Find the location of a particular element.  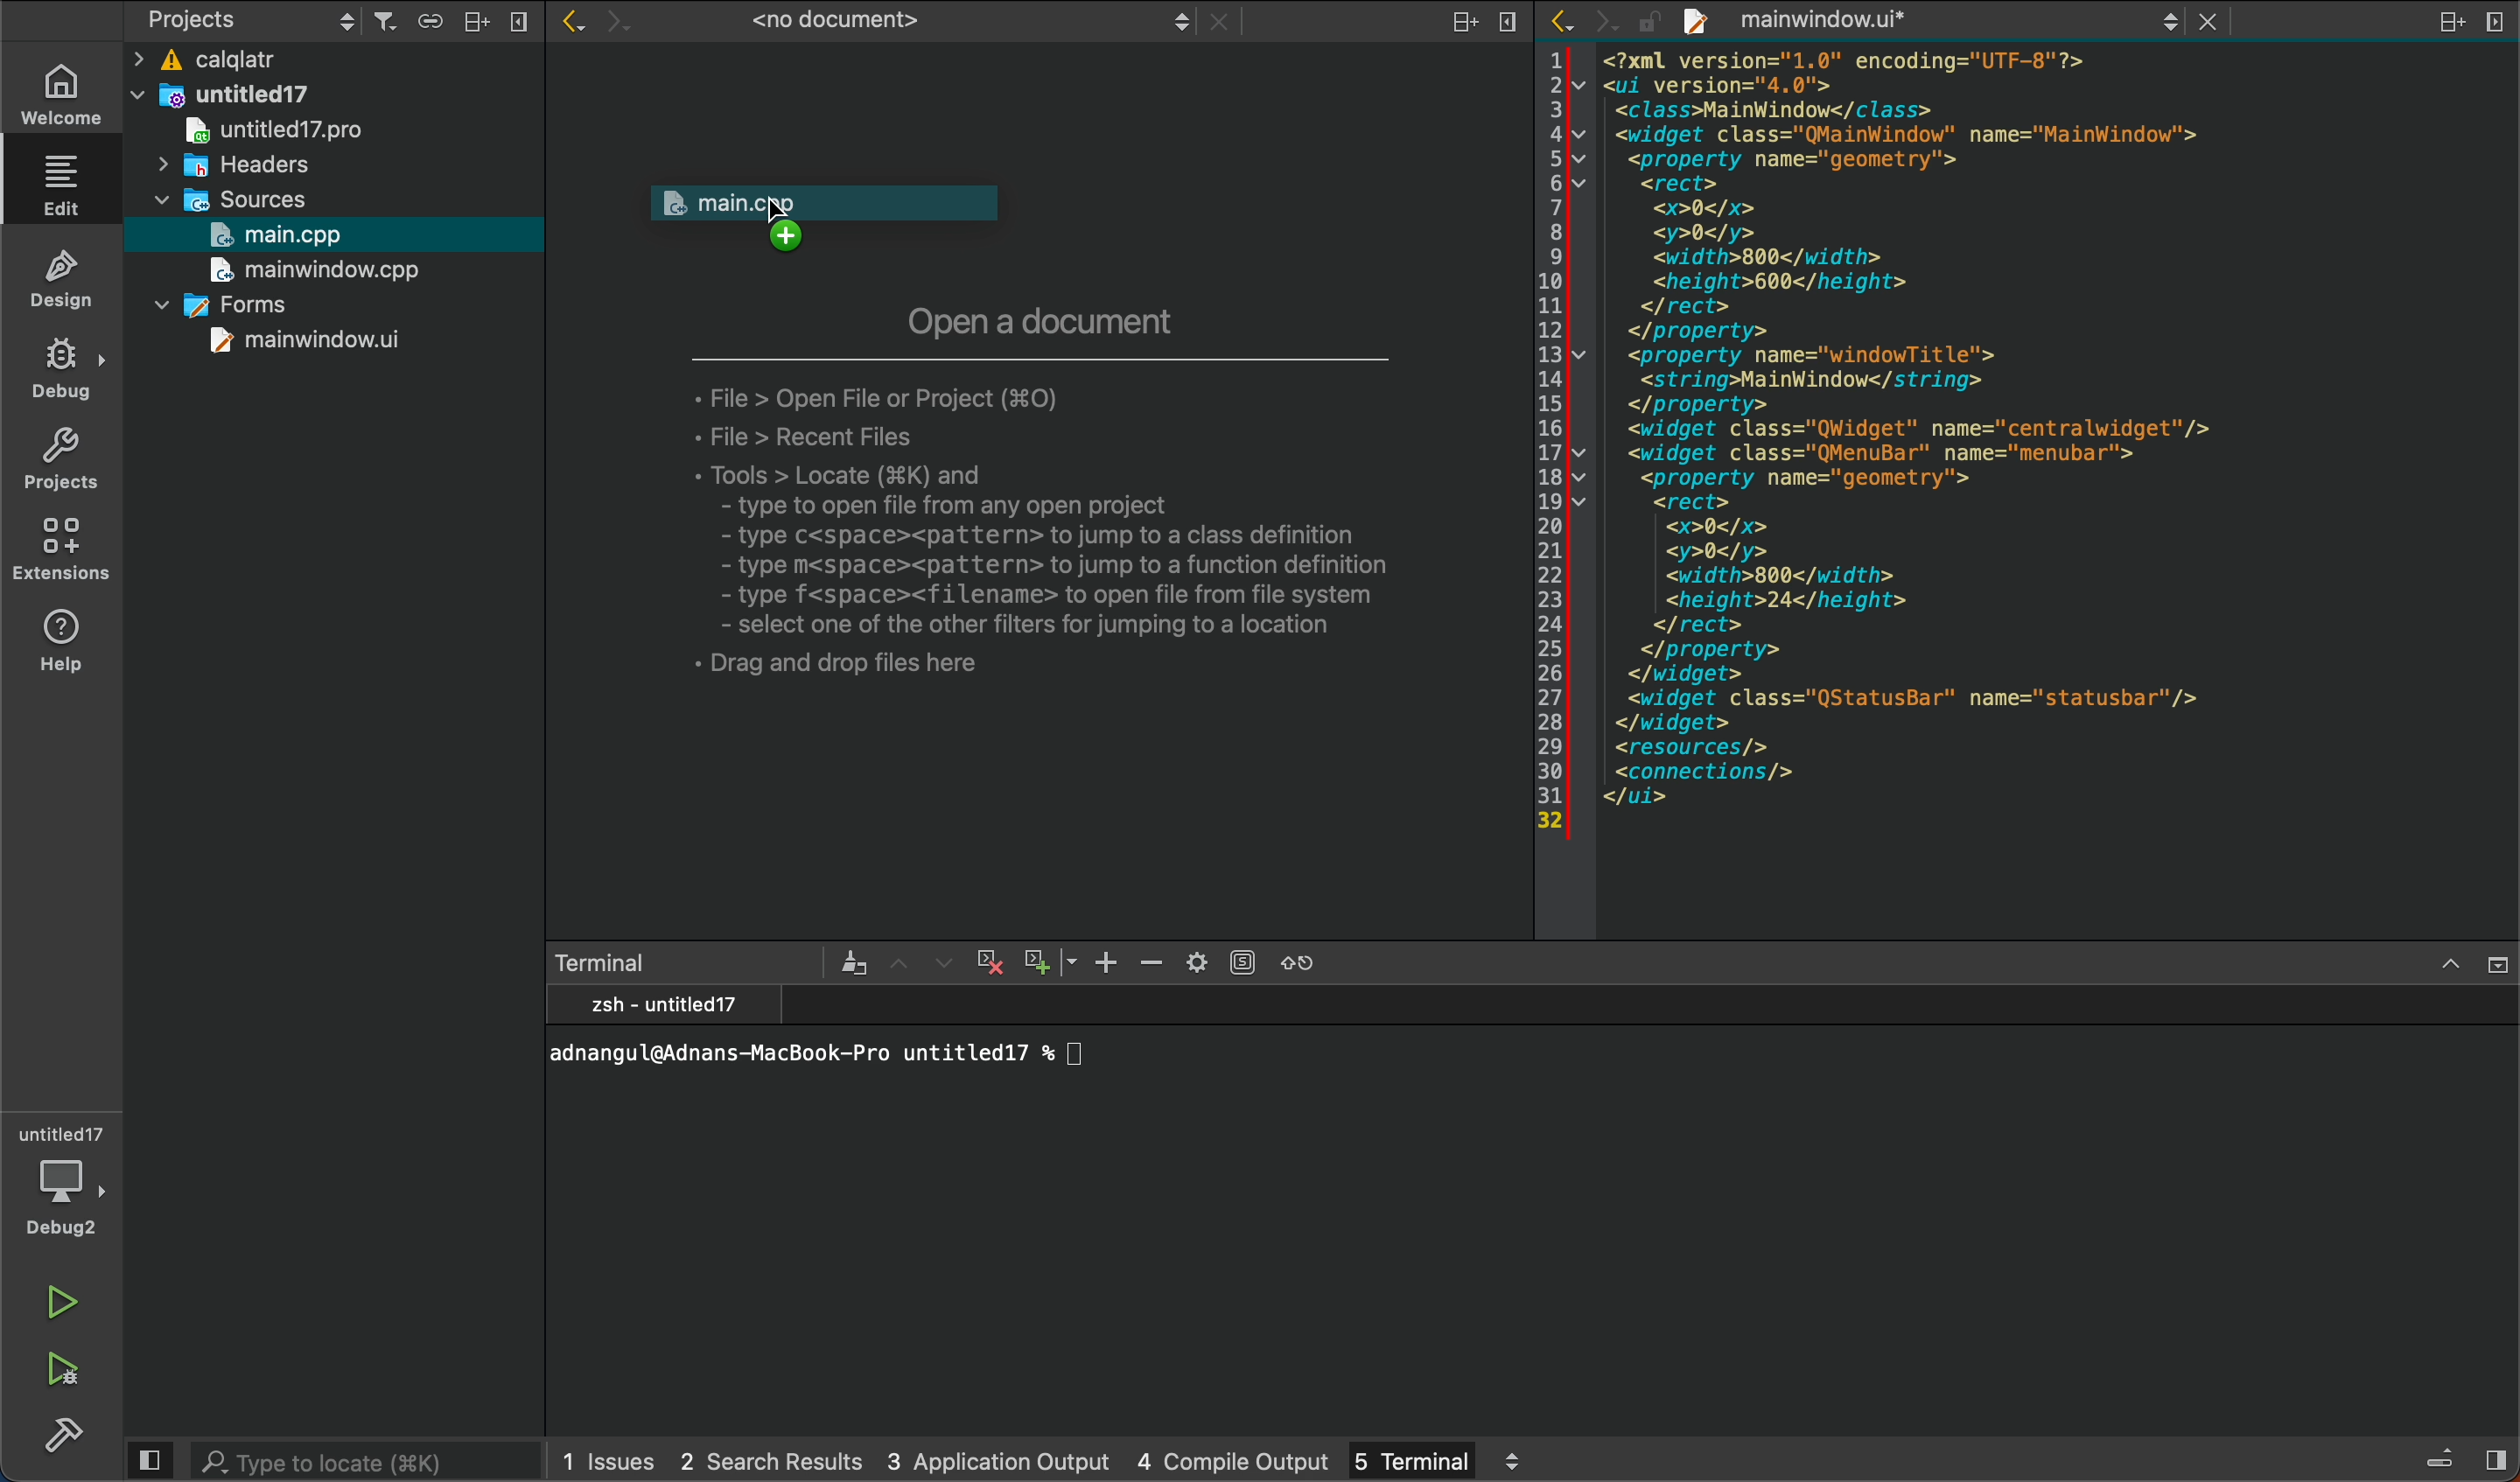

search results is located at coordinates (770, 1461).